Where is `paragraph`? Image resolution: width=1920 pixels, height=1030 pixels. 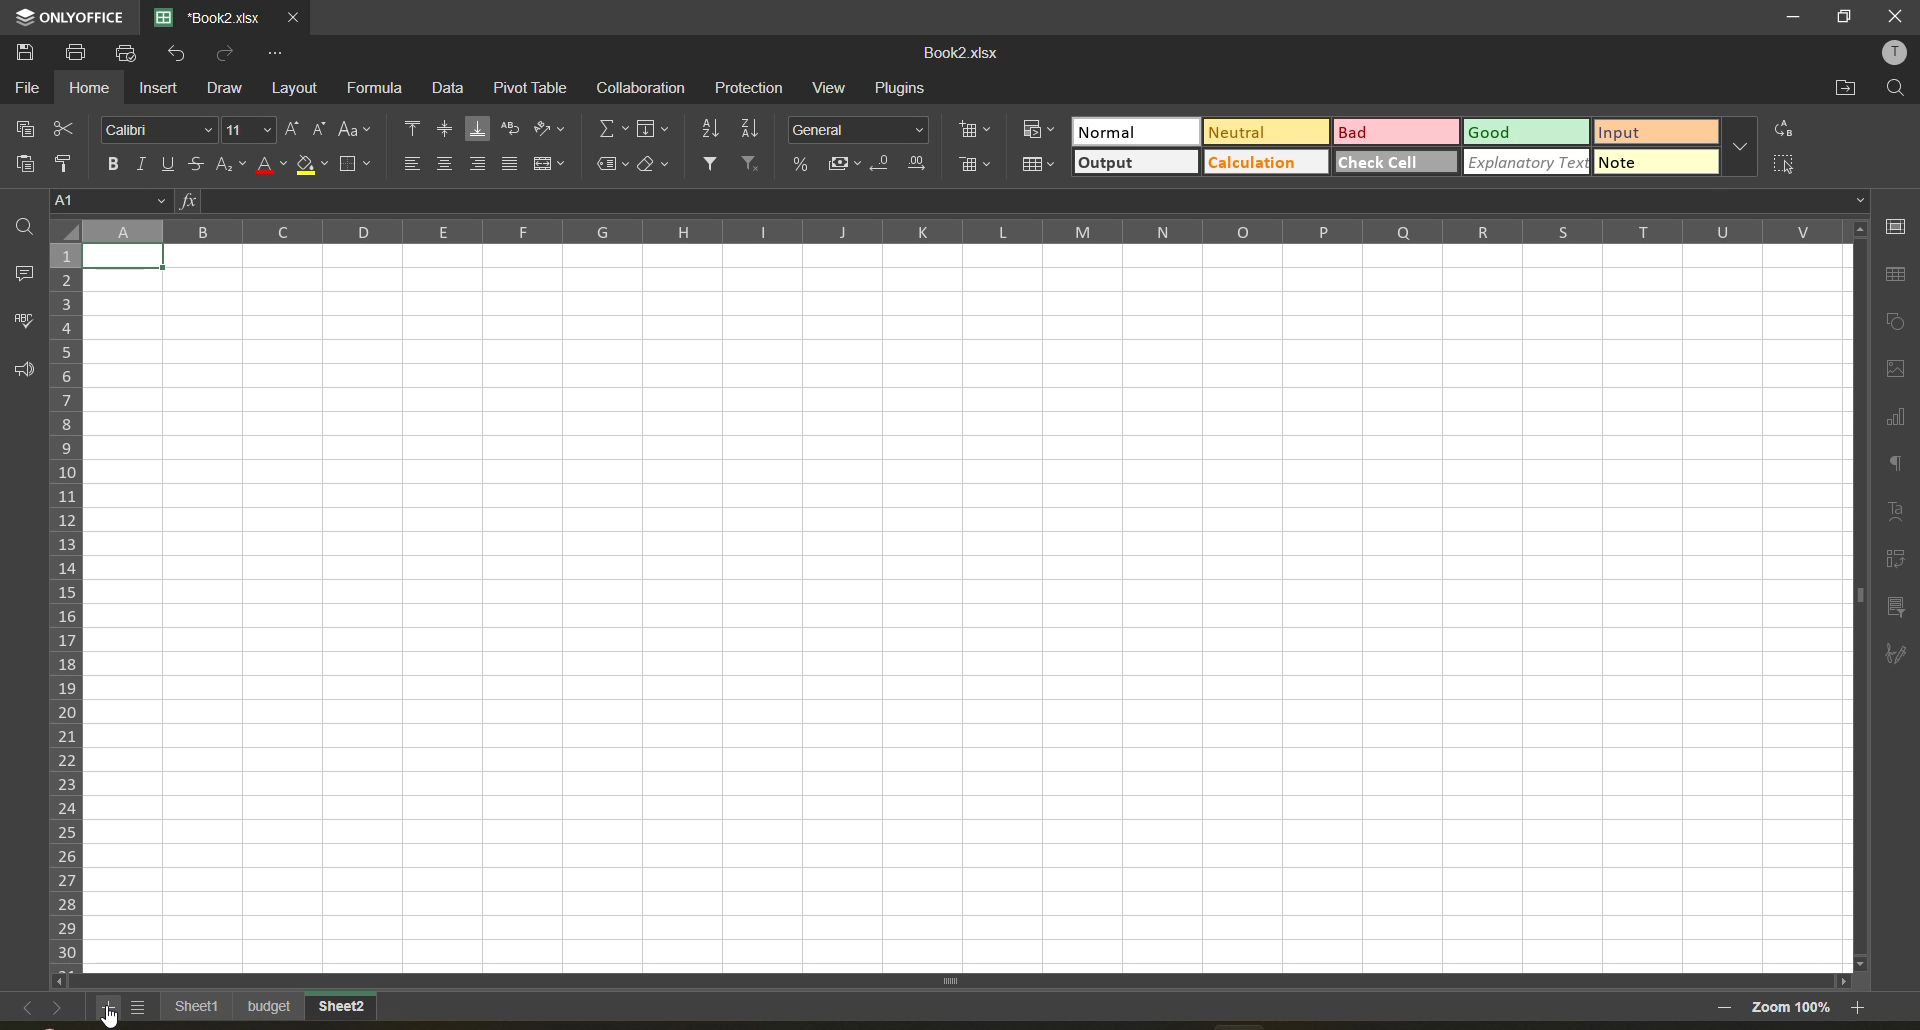 paragraph is located at coordinates (1897, 469).